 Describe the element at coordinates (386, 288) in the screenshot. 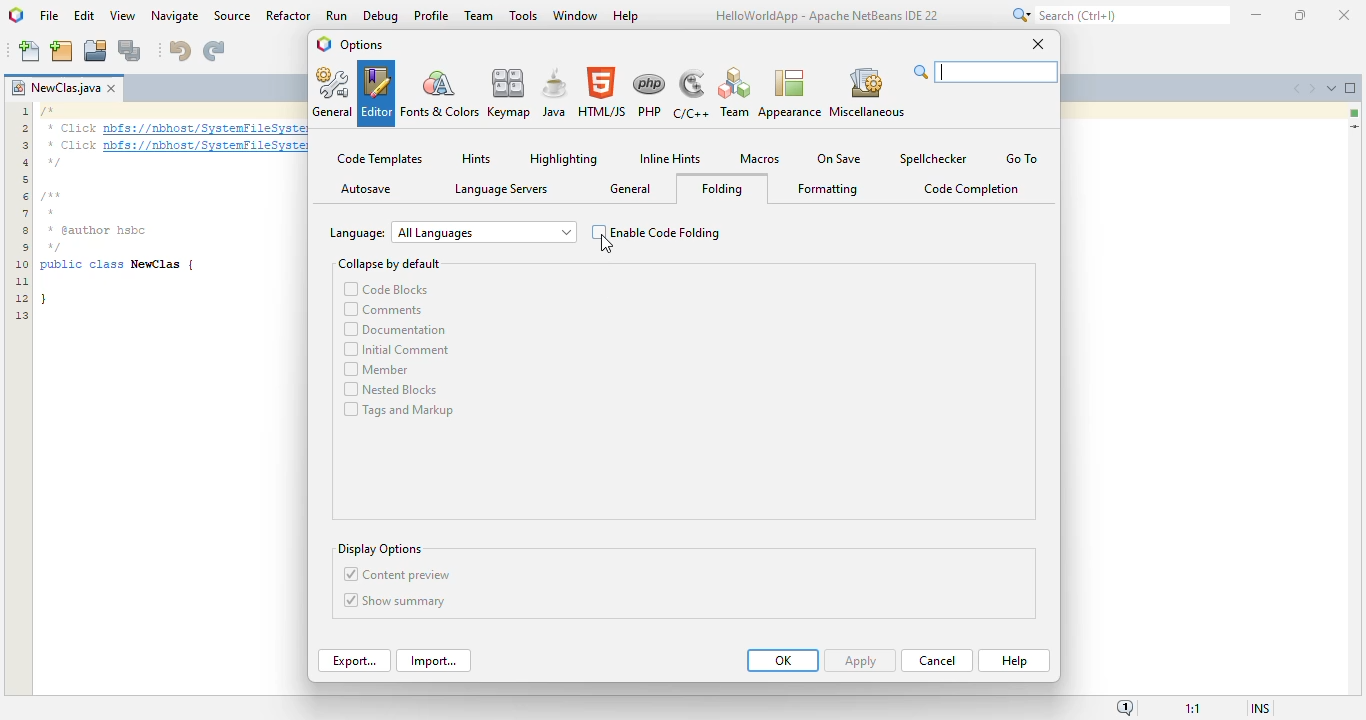

I see `code blocks` at that location.